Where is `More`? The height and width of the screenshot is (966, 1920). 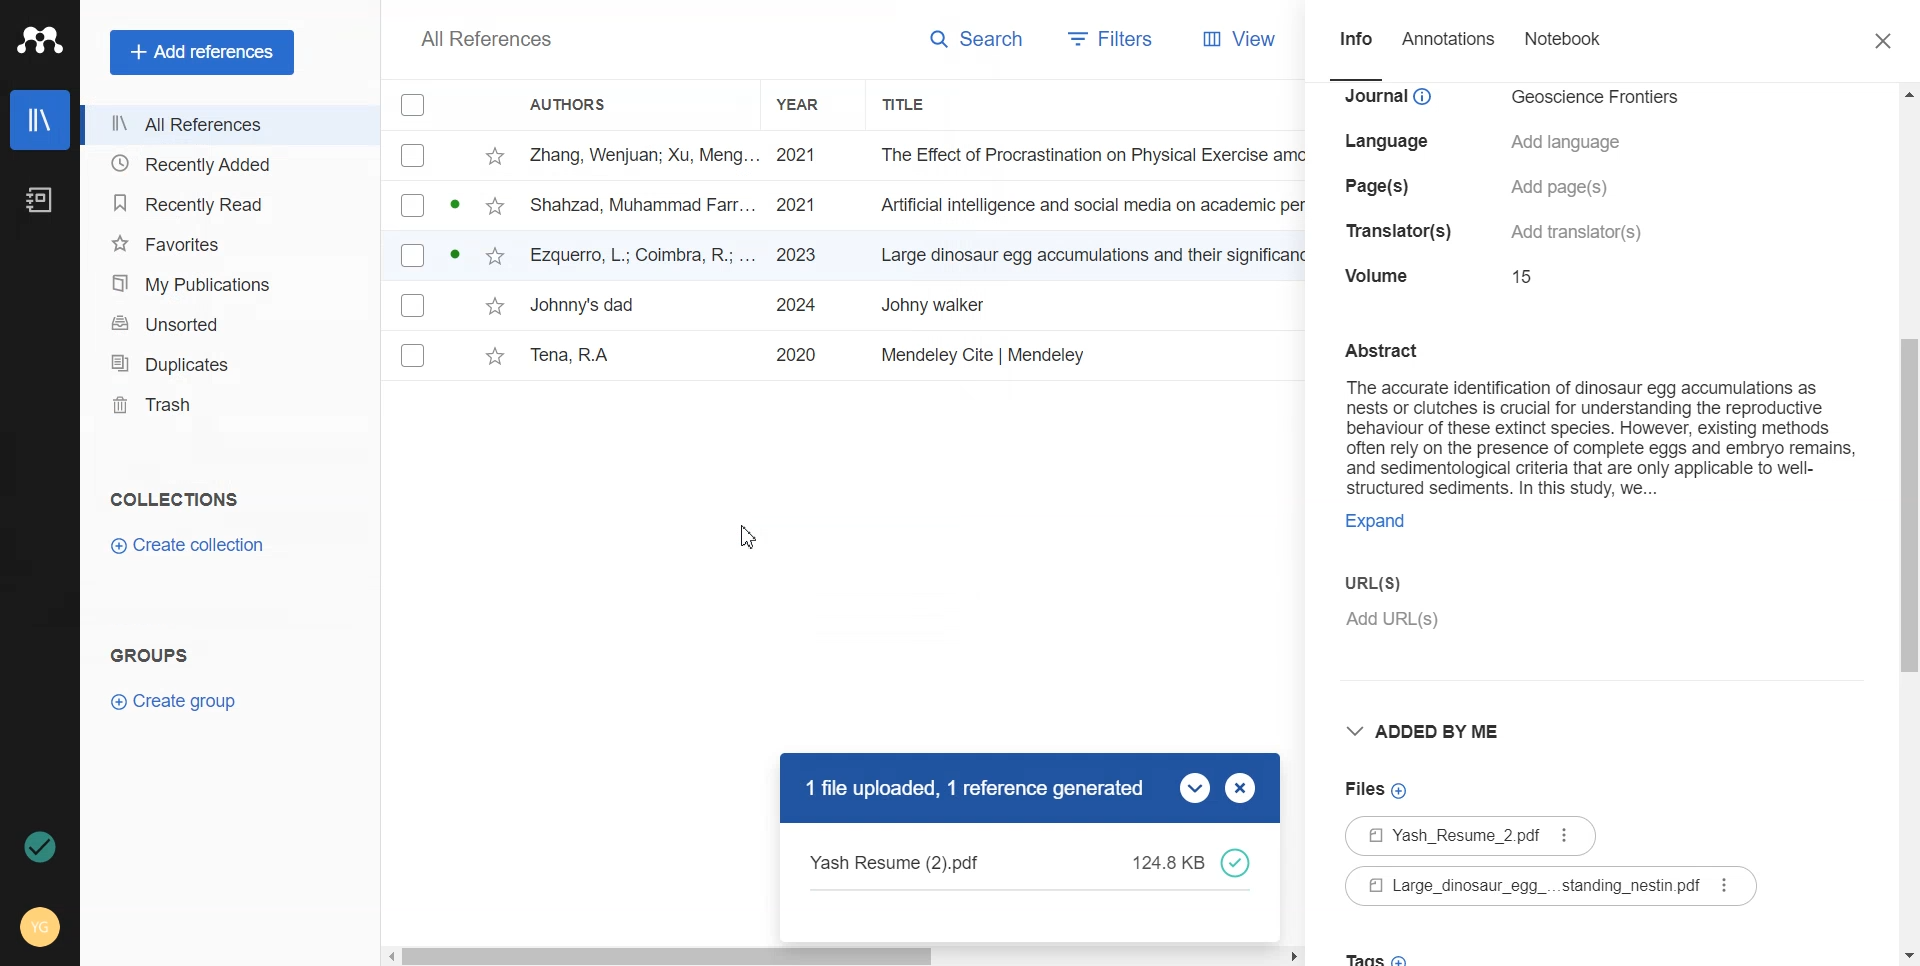 More is located at coordinates (1567, 834).